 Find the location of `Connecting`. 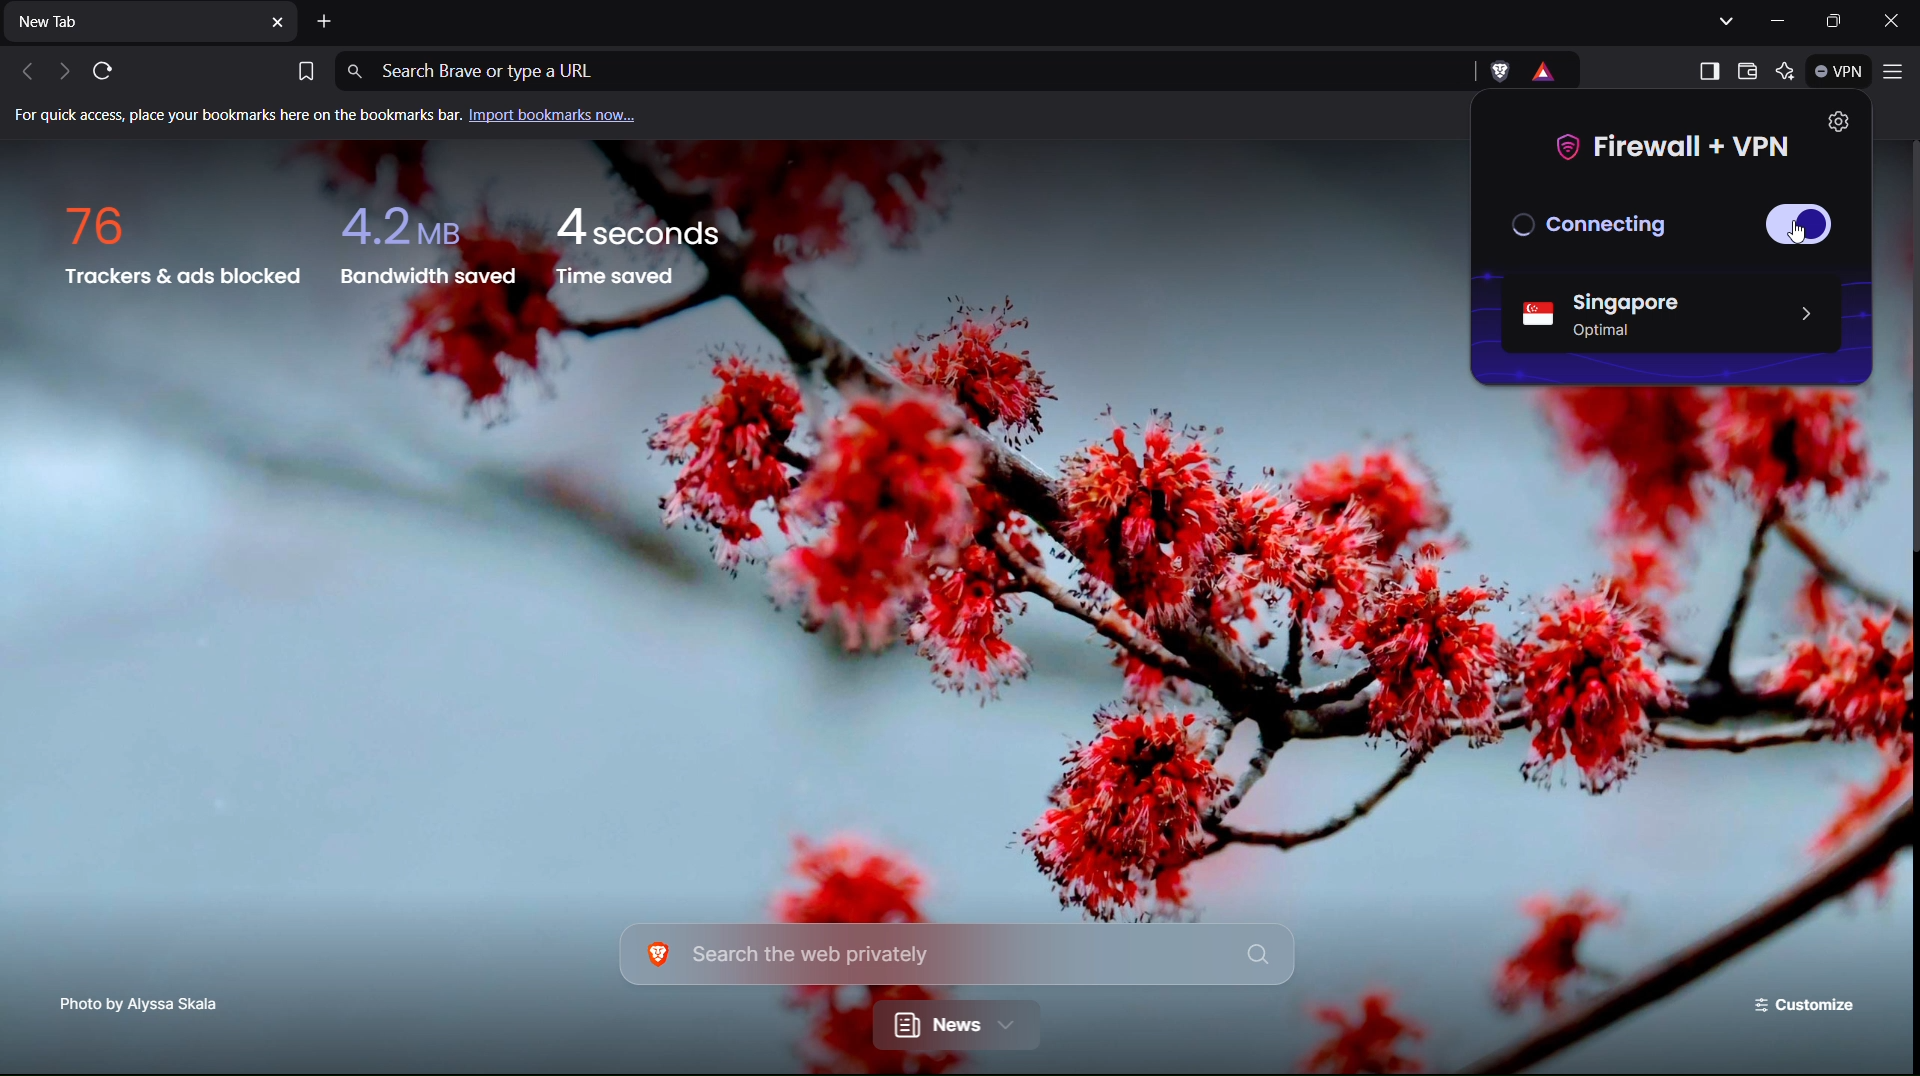

Connecting is located at coordinates (1607, 230).